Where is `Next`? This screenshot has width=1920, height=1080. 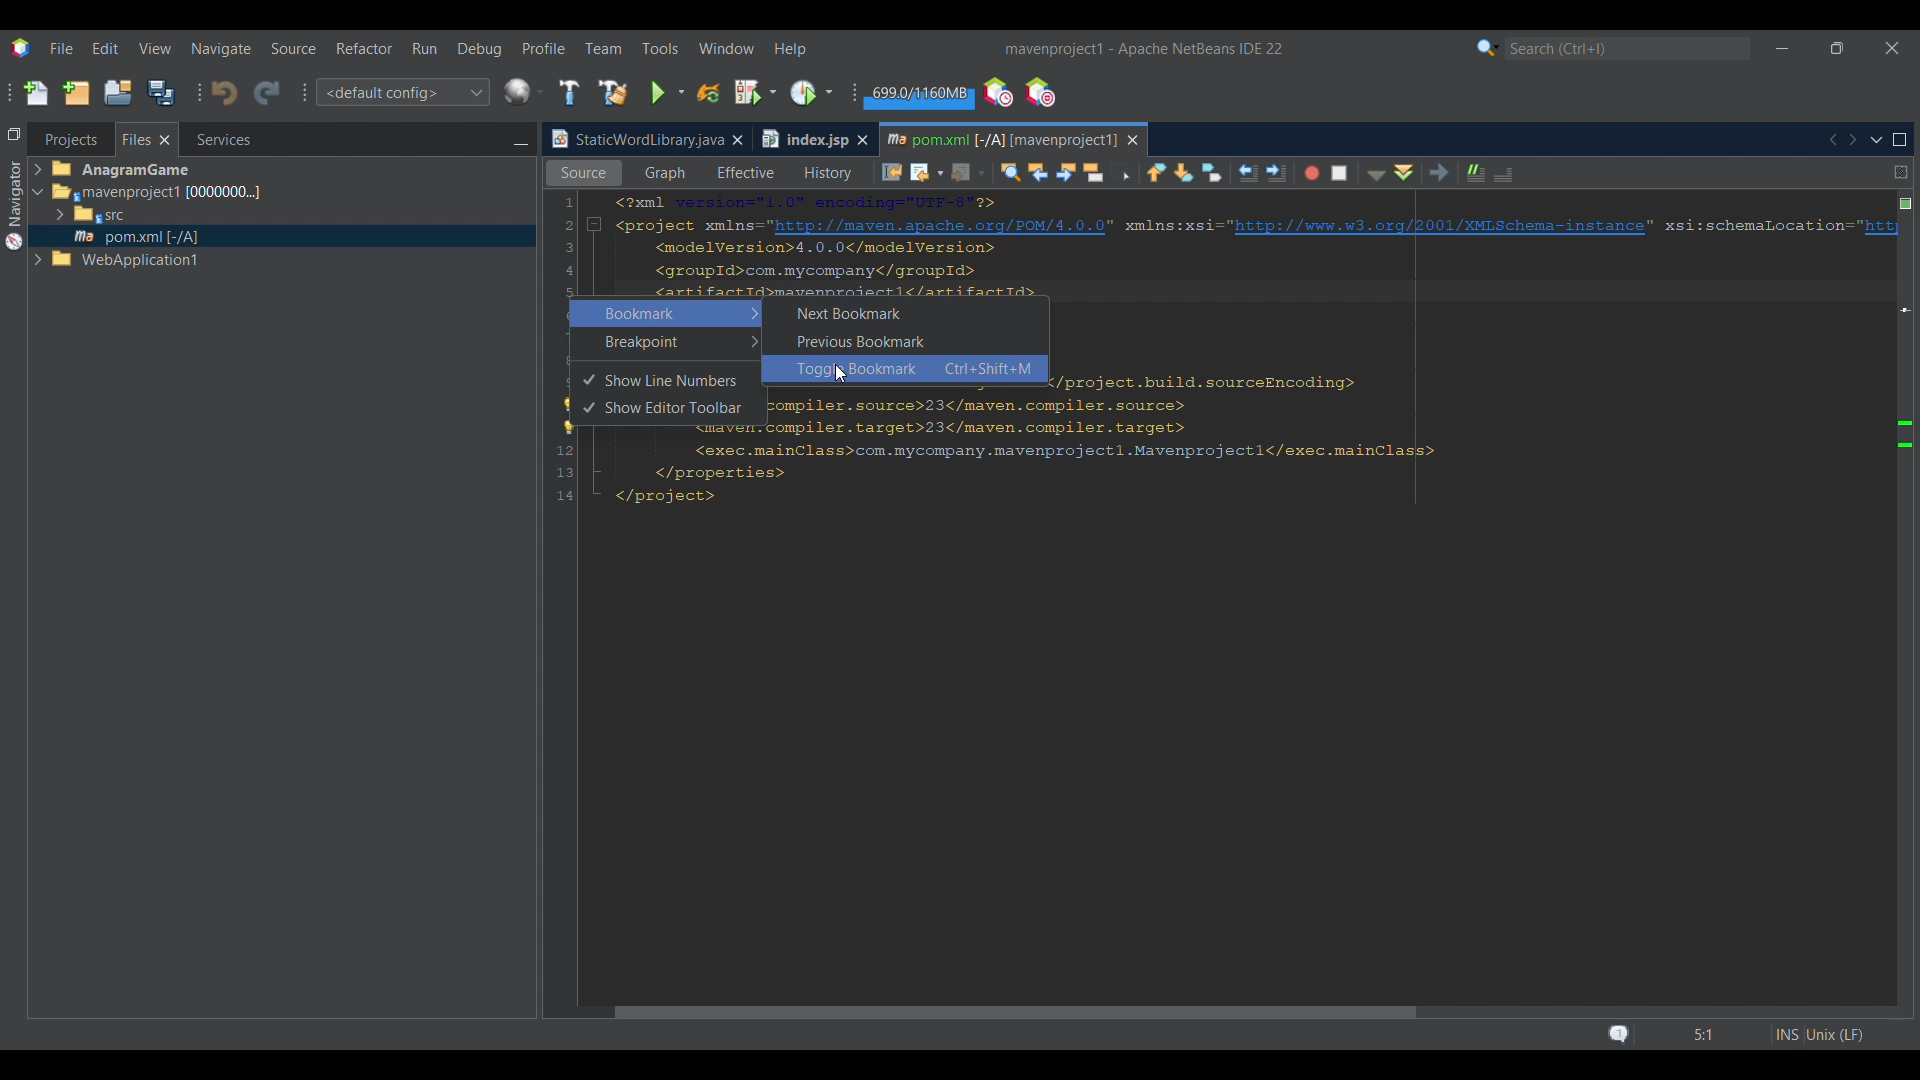
Next is located at coordinates (1852, 139).